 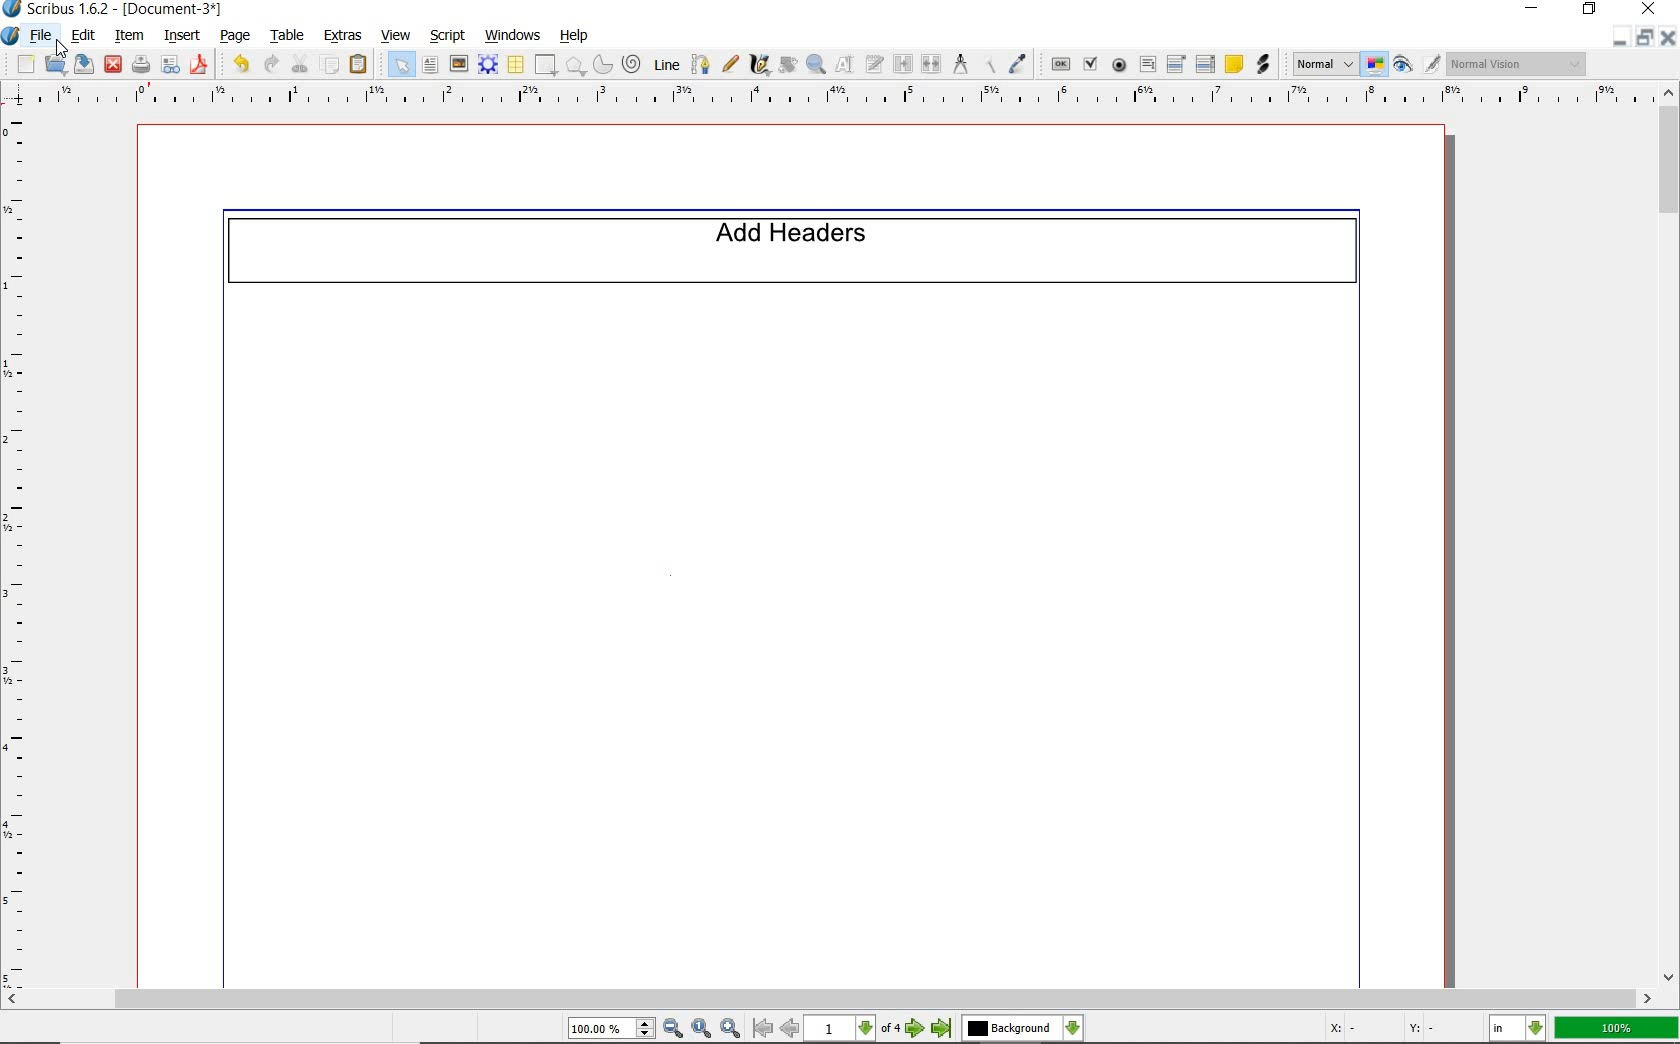 What do you see at coordinates (1417, 63) in the screenshot?
I see `preview mode` at bounding box center [1417, 63].